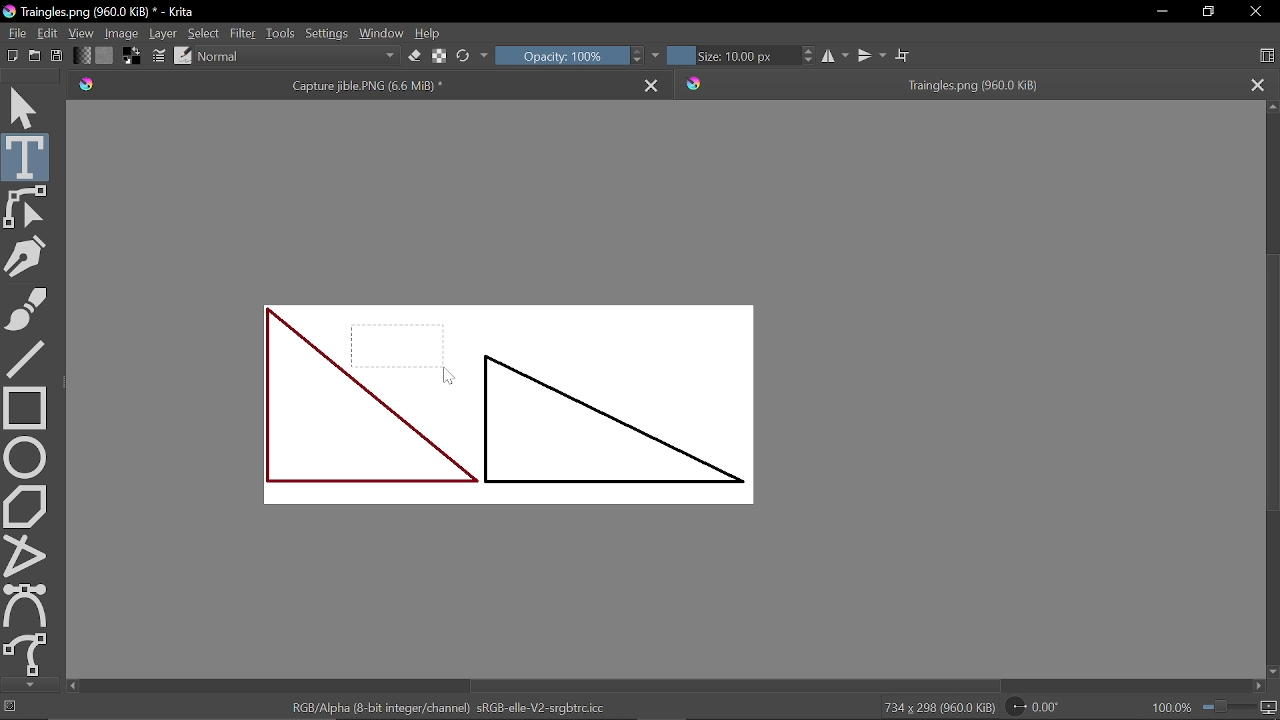  What do you see at coordinates (27, 655) in the screenshot?
I see `Freehand path tool` at bounding box center [27, 655].